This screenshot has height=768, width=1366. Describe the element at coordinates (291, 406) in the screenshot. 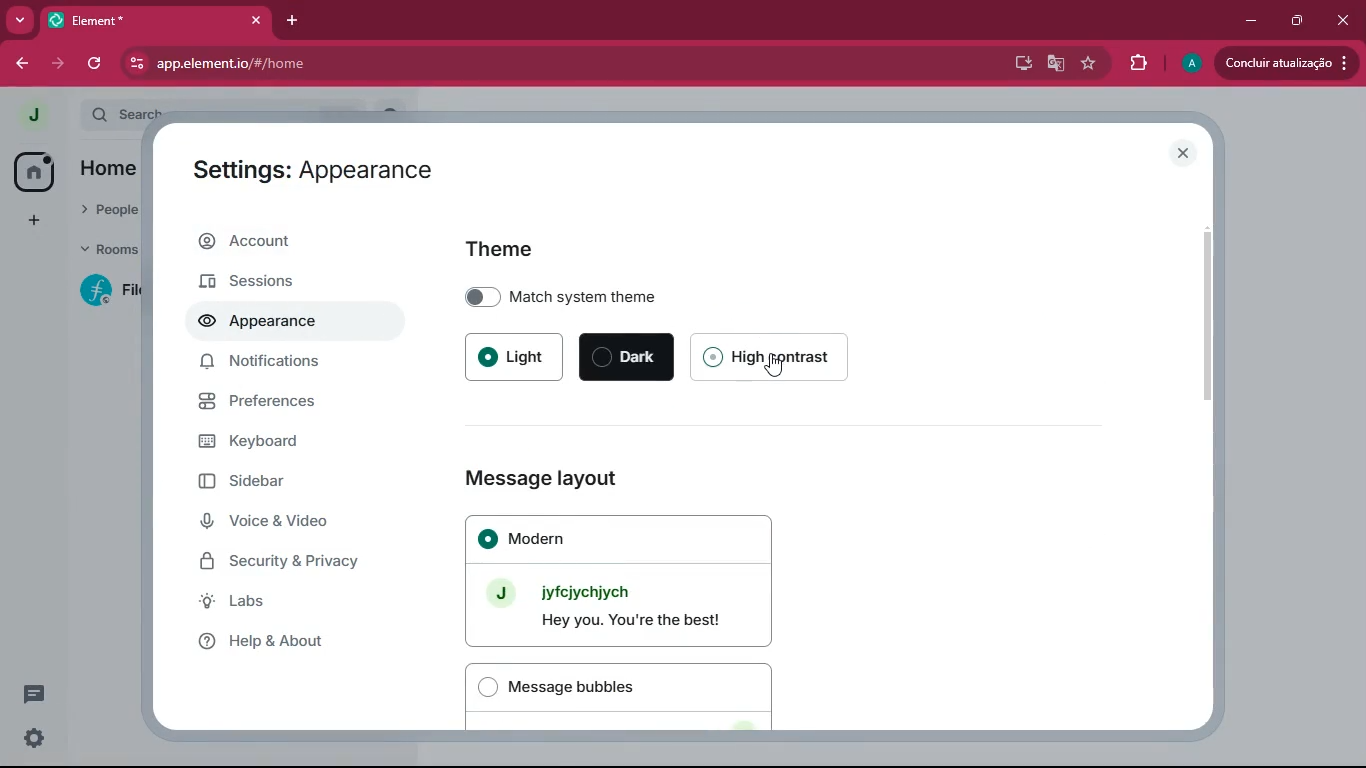

I see `preferences` at that location.